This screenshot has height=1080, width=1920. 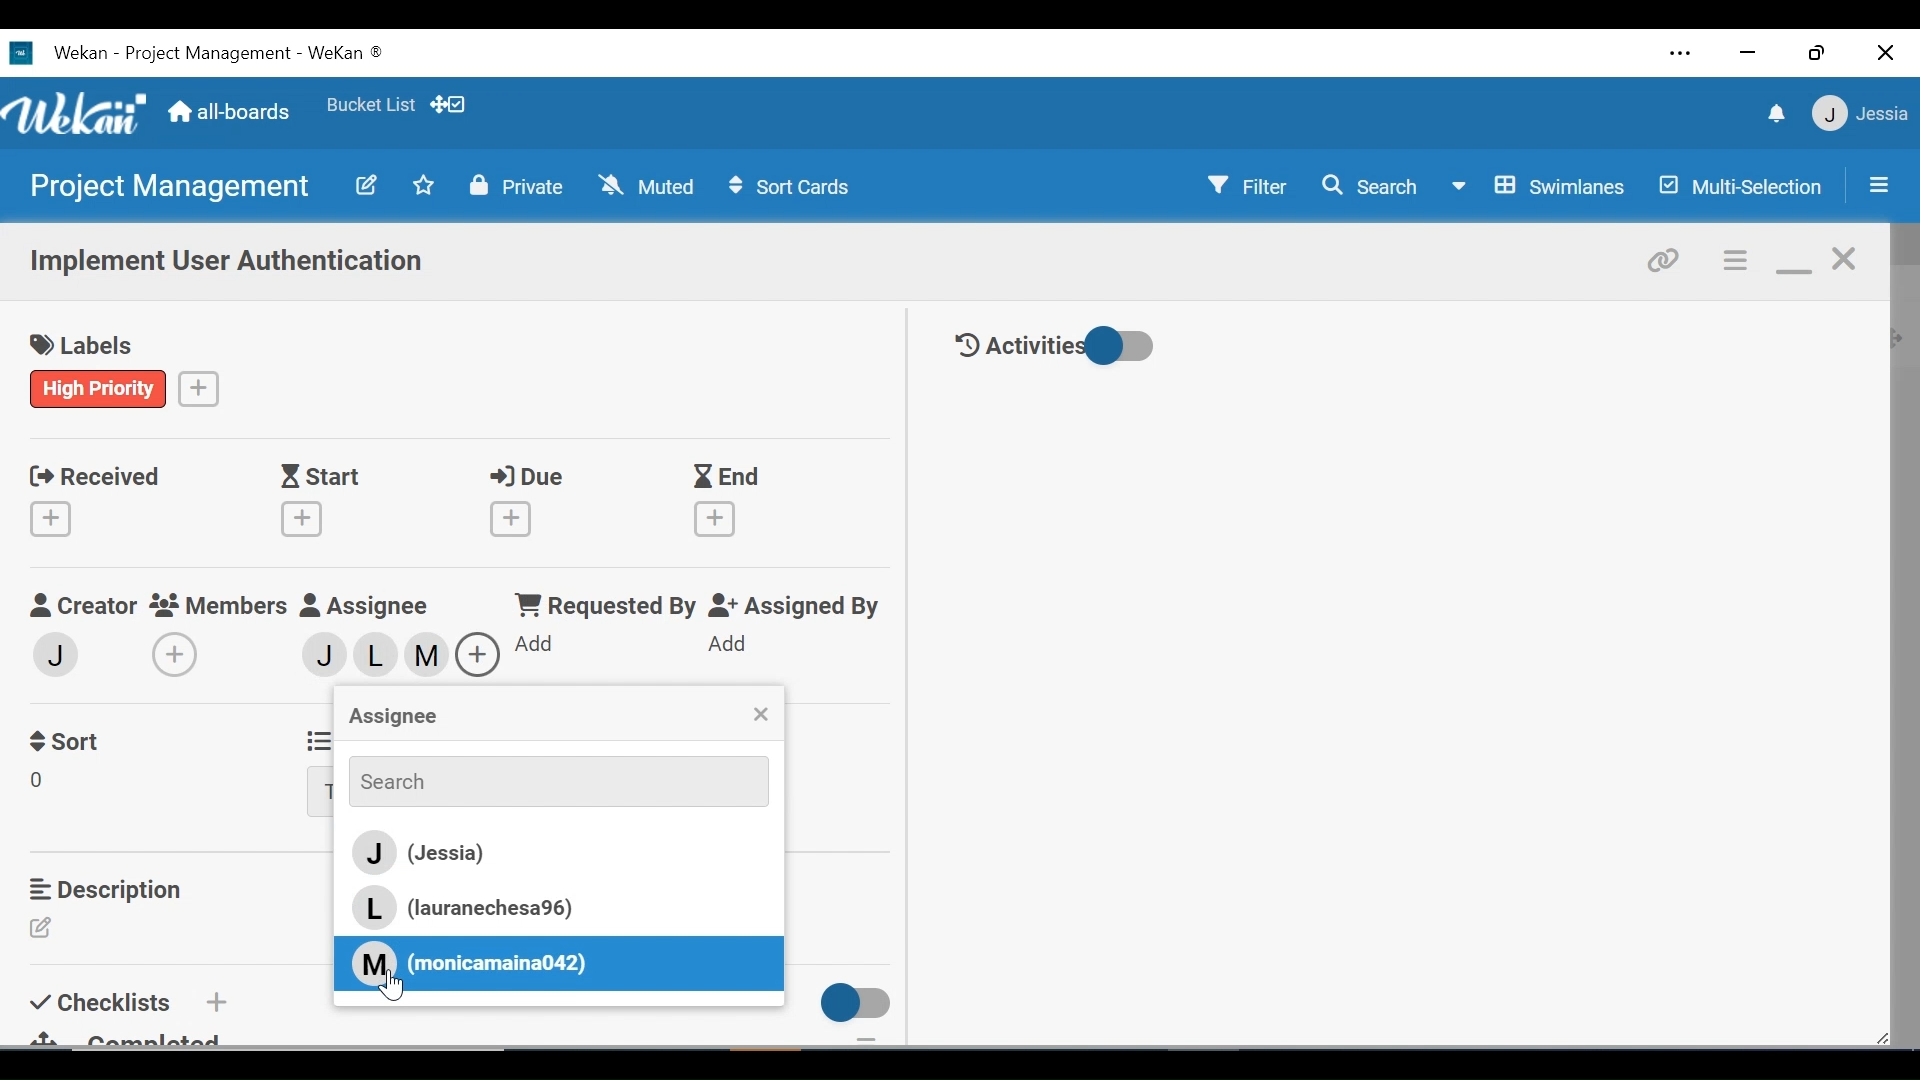 What do you see at coordinates (47, 929) in the screenshot?
I see `Edit` at bounding box center [47, 929].